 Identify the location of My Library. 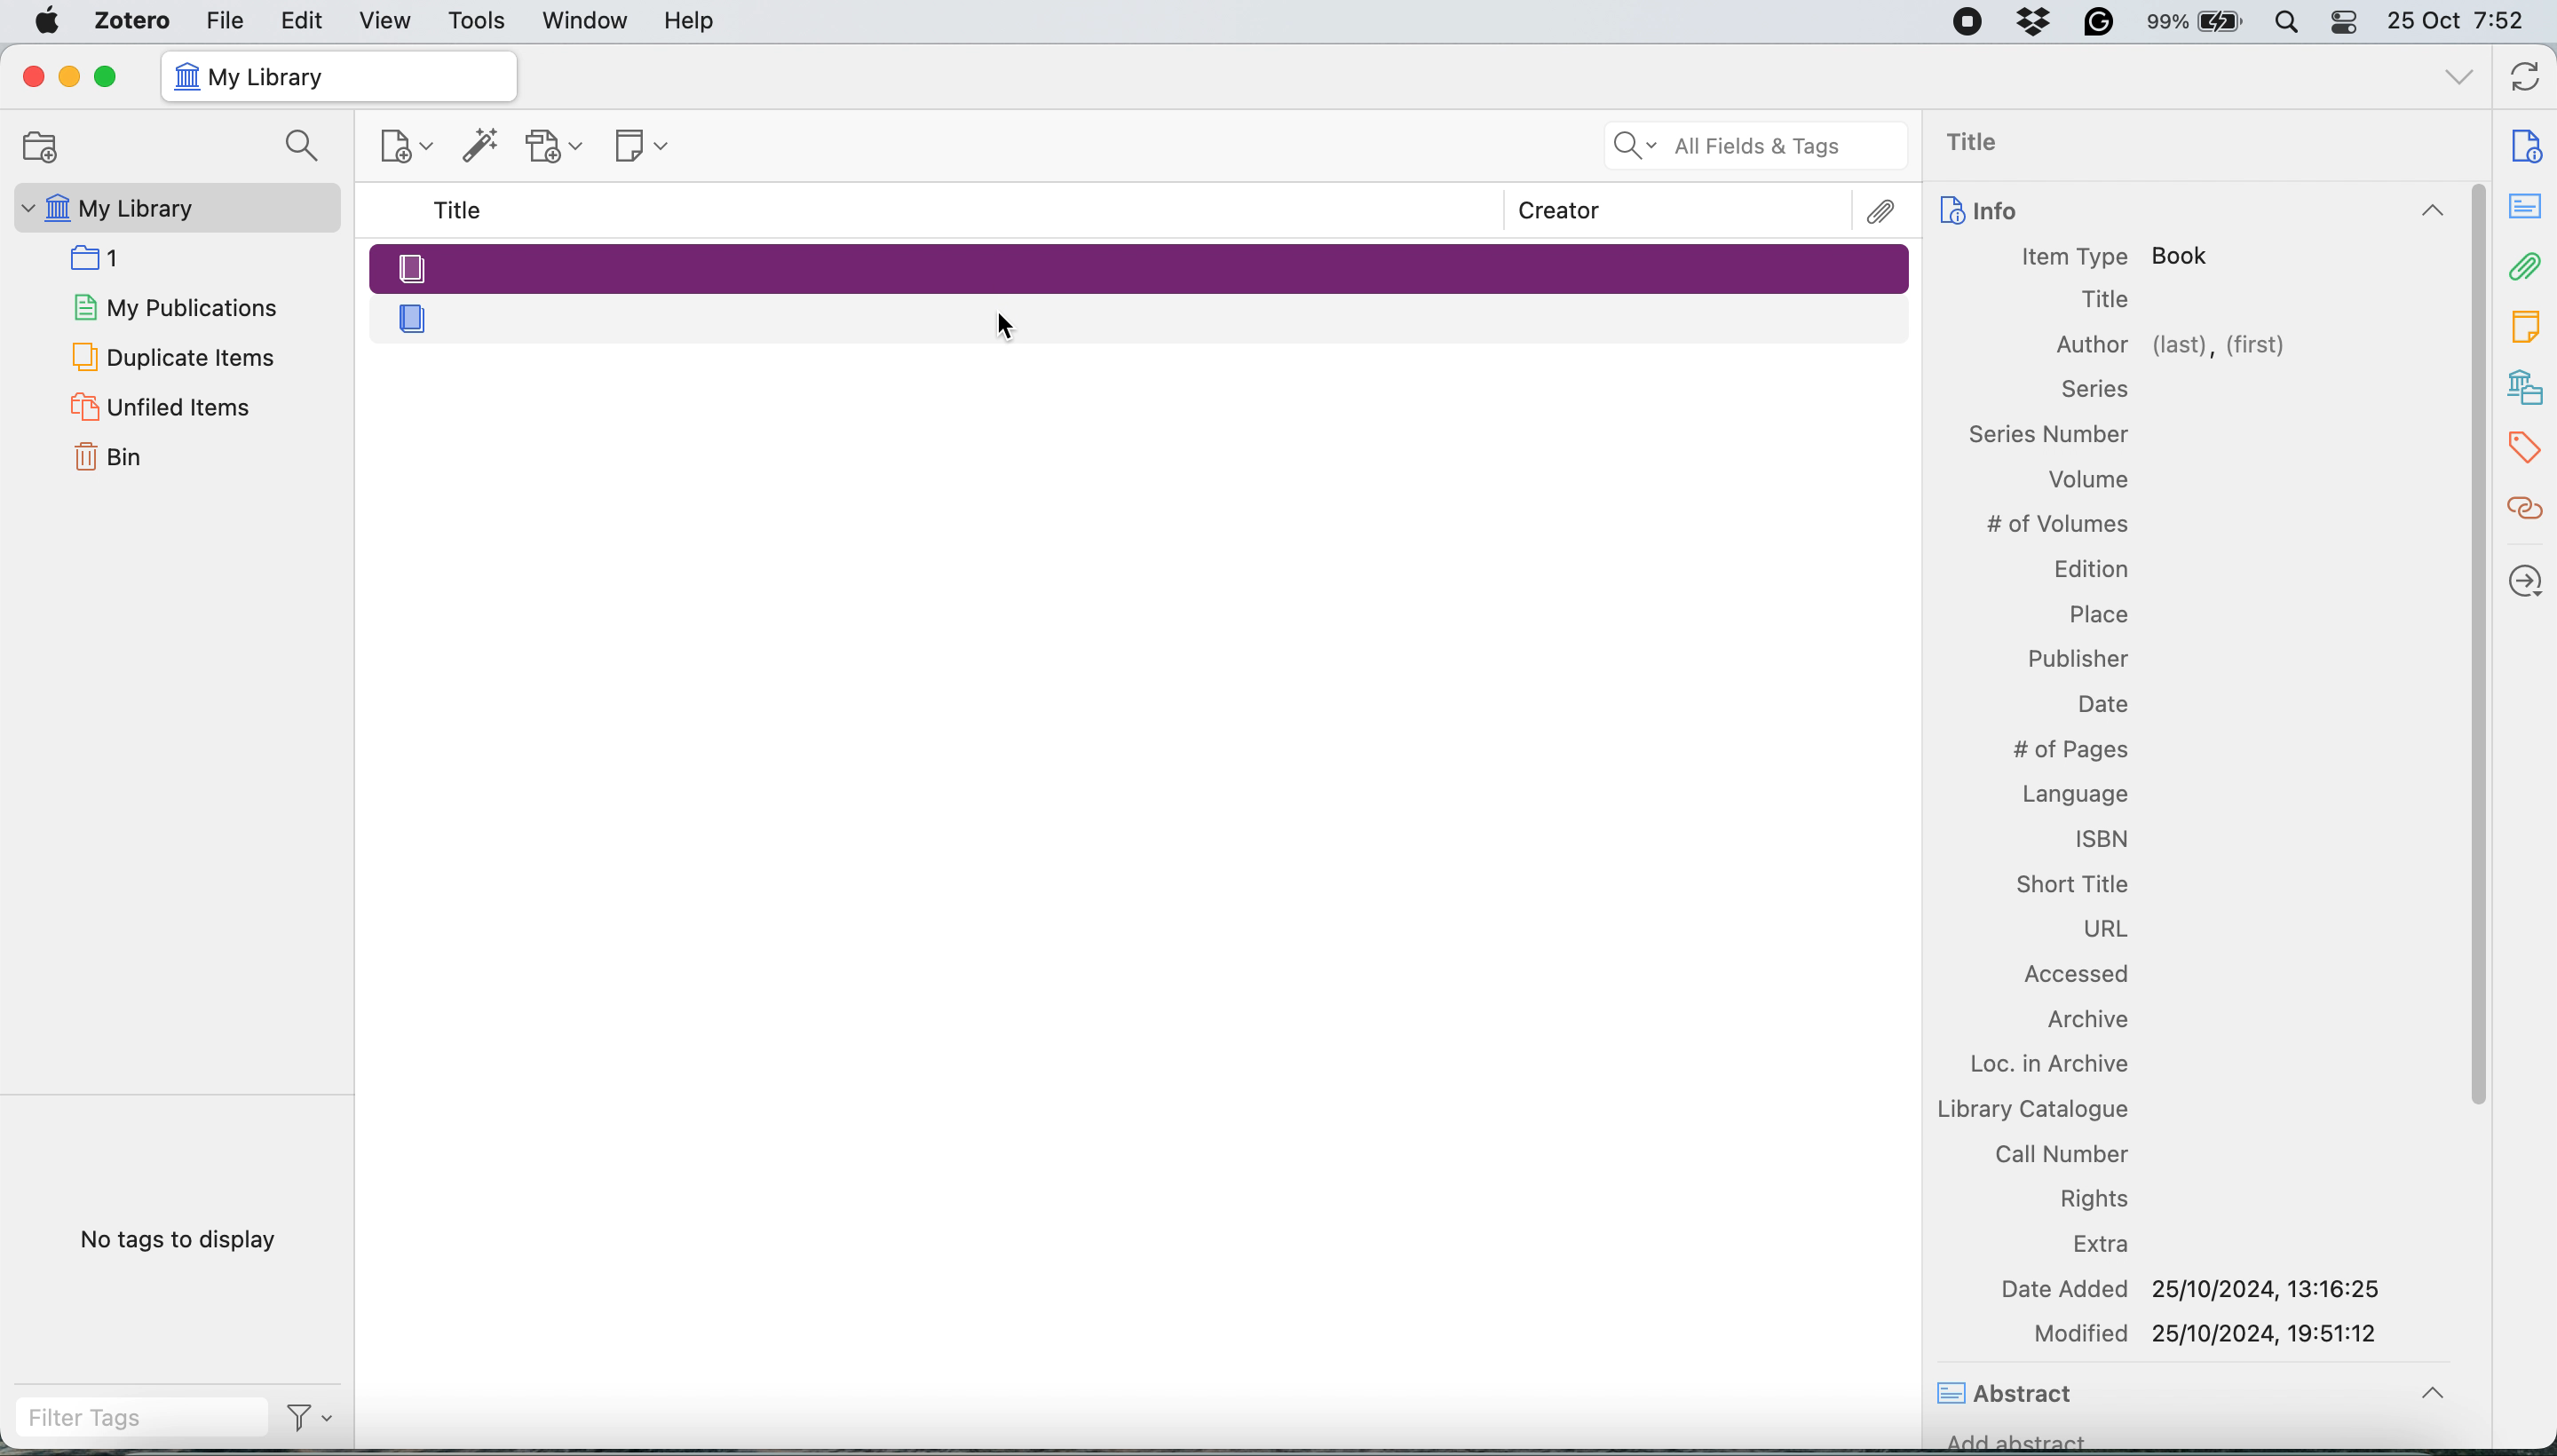
(173, 208).